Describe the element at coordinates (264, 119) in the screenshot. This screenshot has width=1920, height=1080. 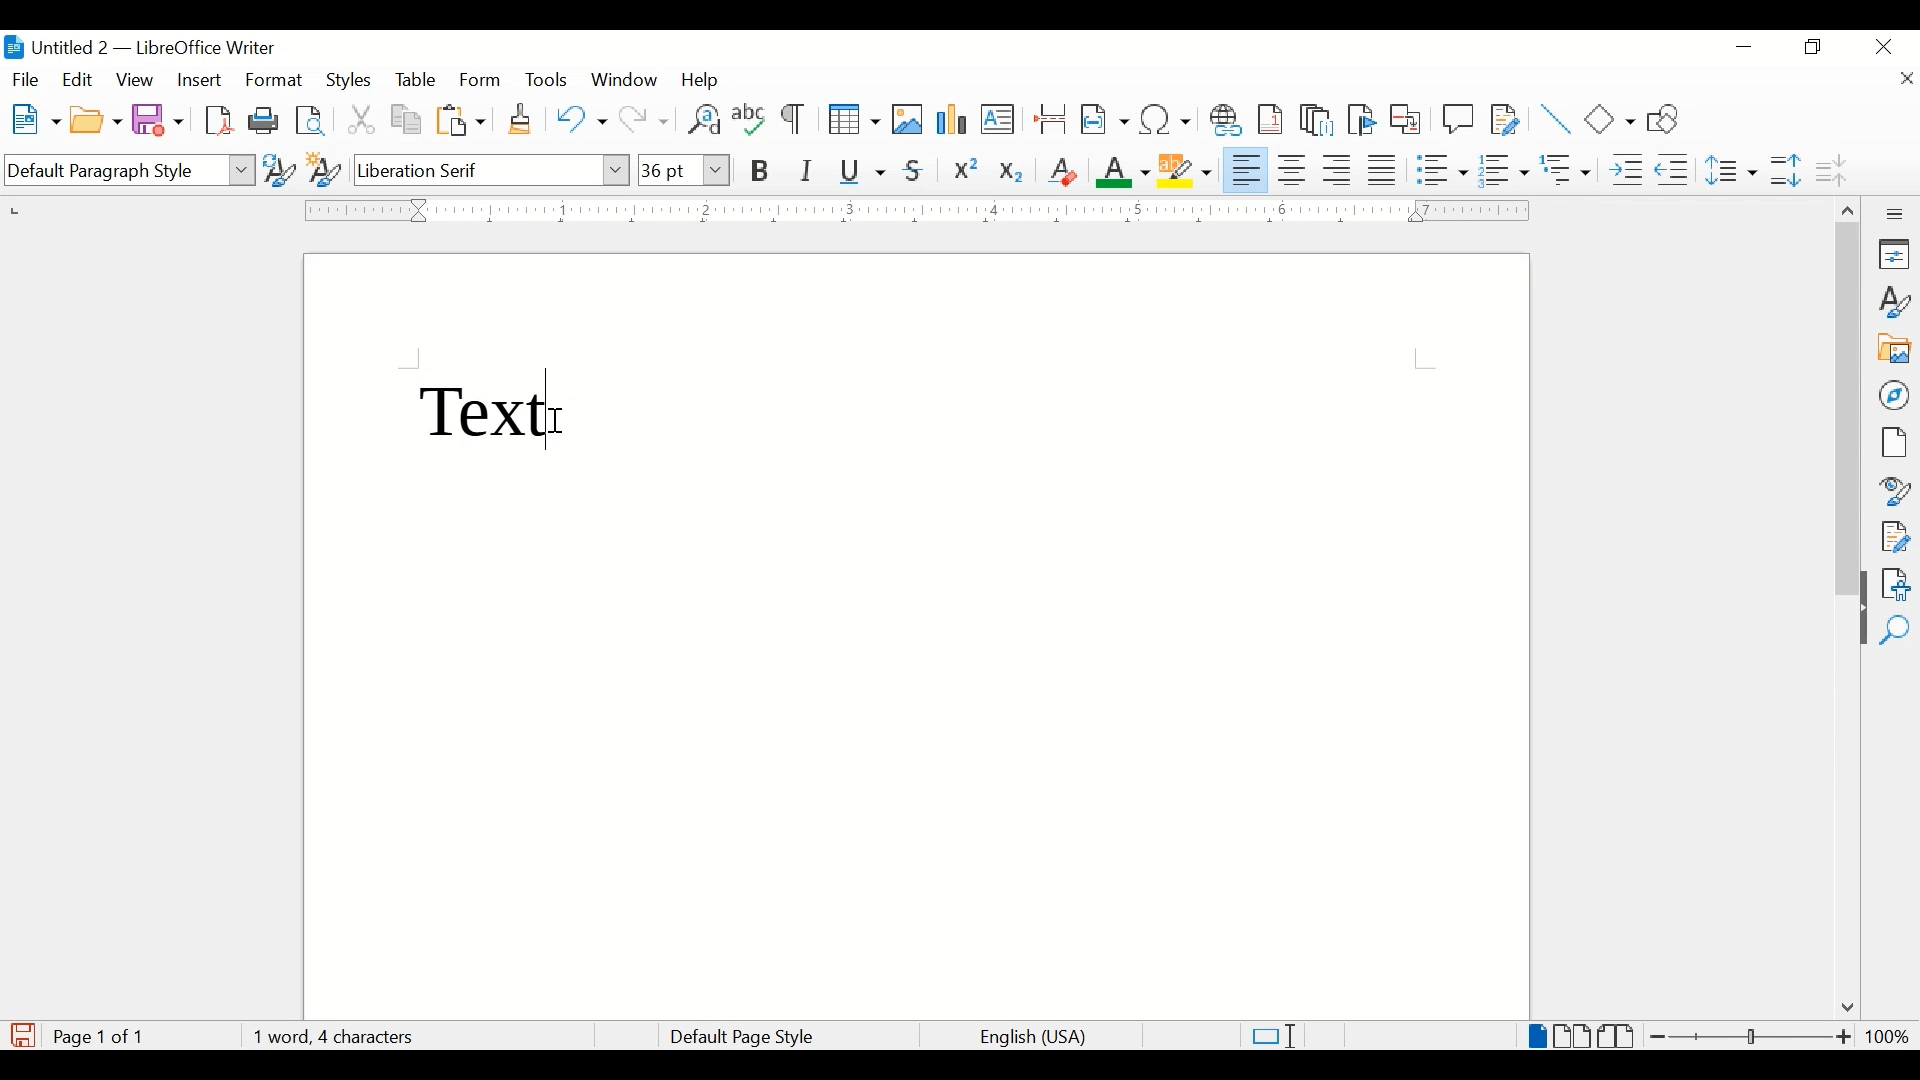
I see `print` at that location.